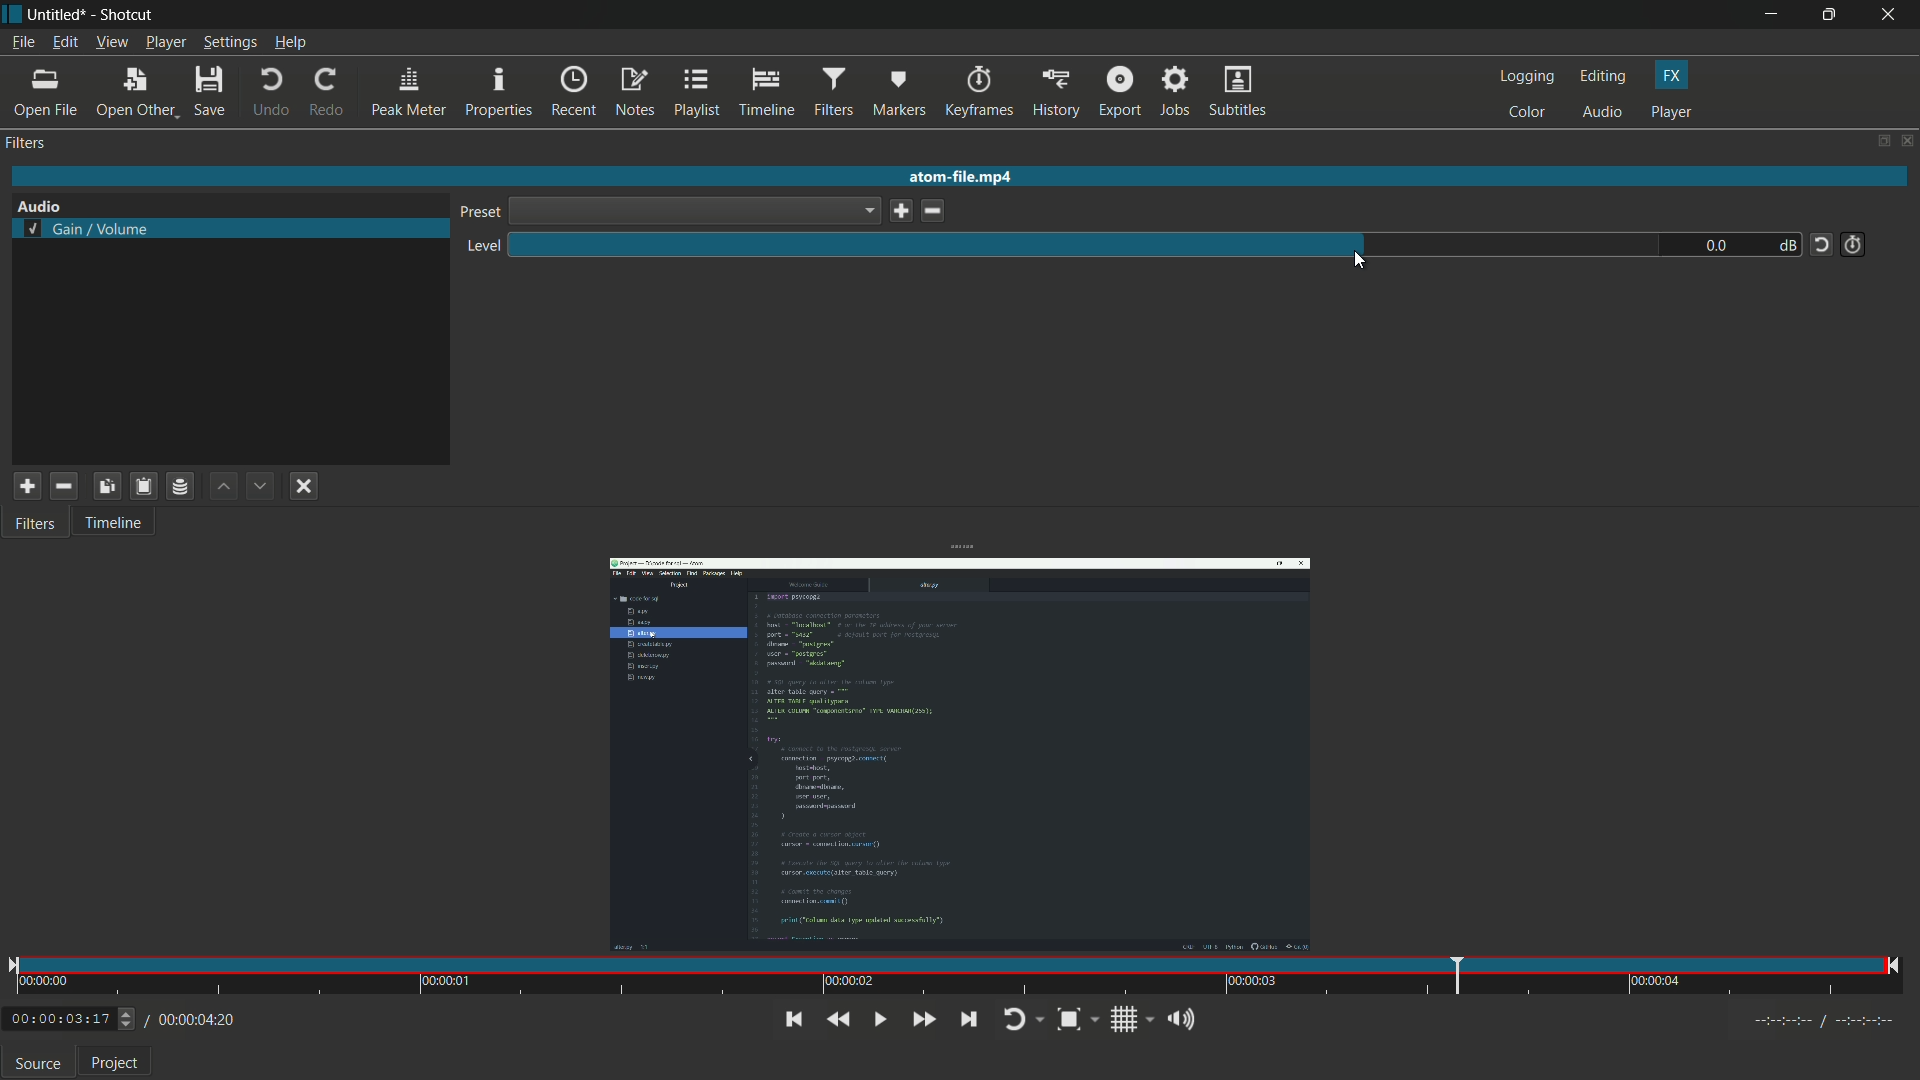 The image size is (1920, 1080). Describe the element at coordinates (47, 93) in the screenshot. I see `open file` at that location.